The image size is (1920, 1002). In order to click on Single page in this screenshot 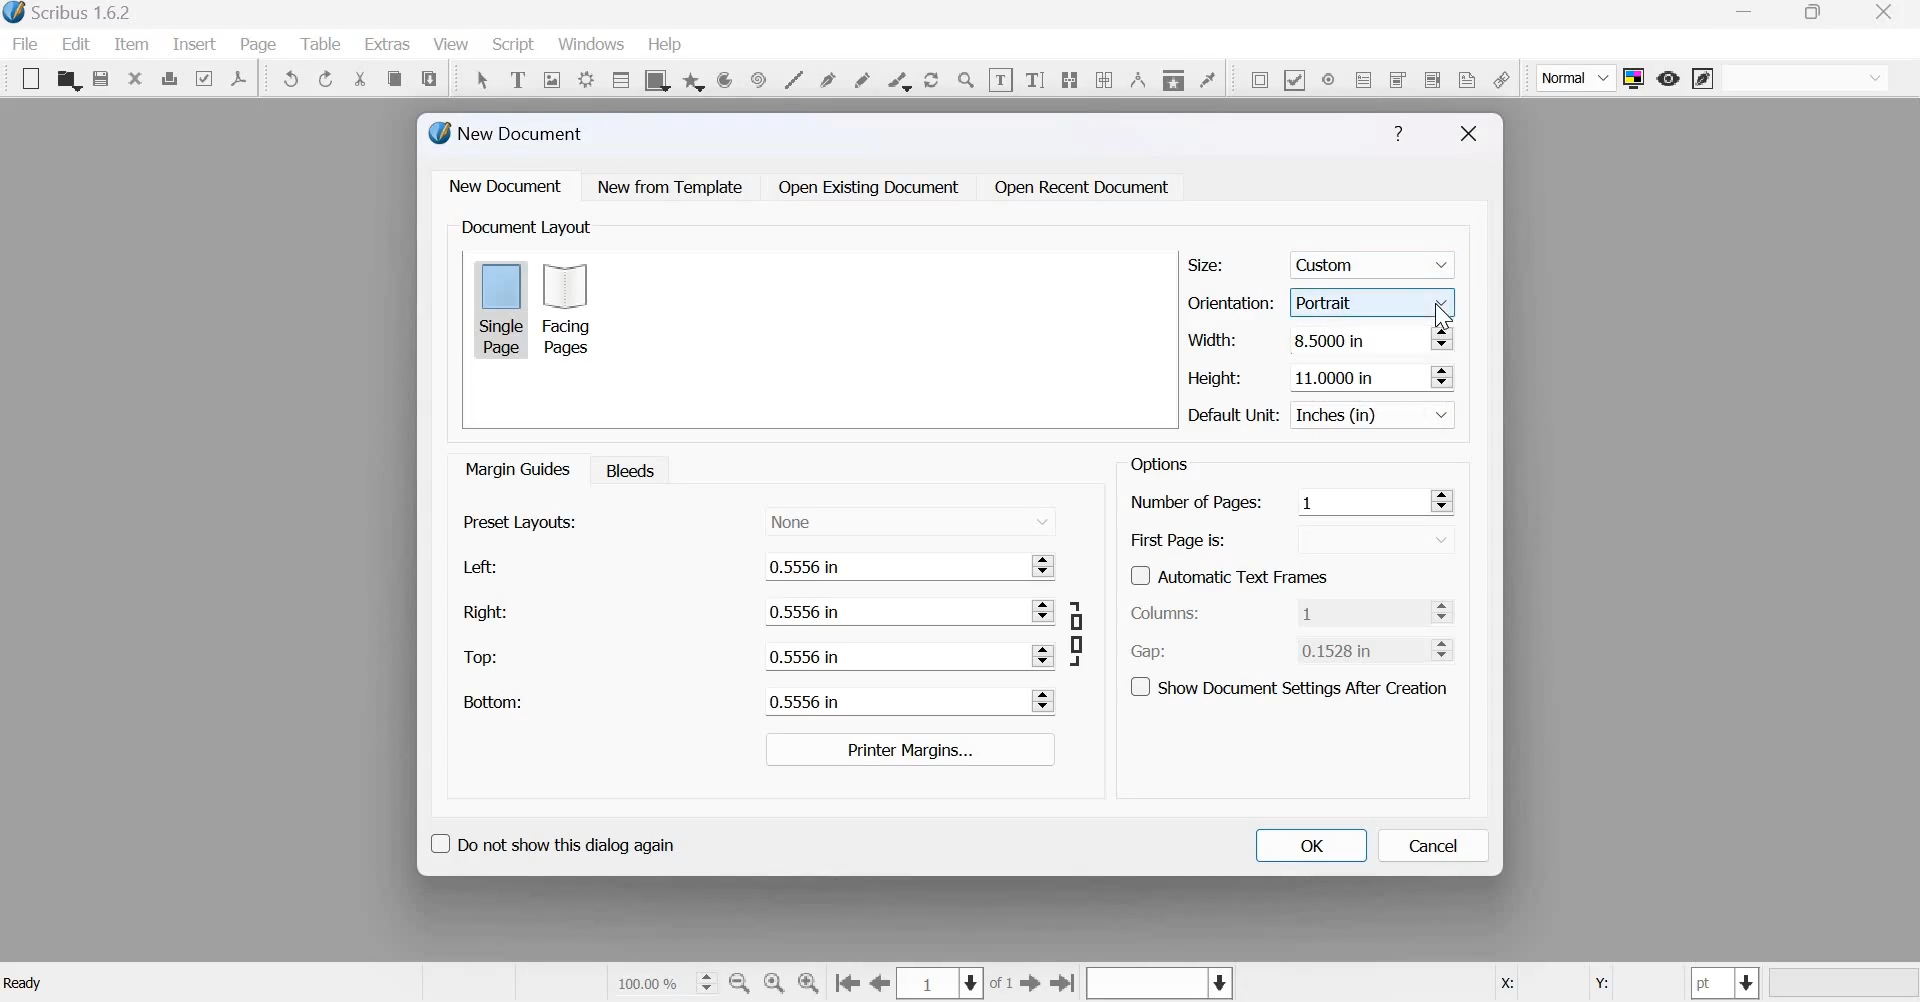, I will do `click(501, 308)`.